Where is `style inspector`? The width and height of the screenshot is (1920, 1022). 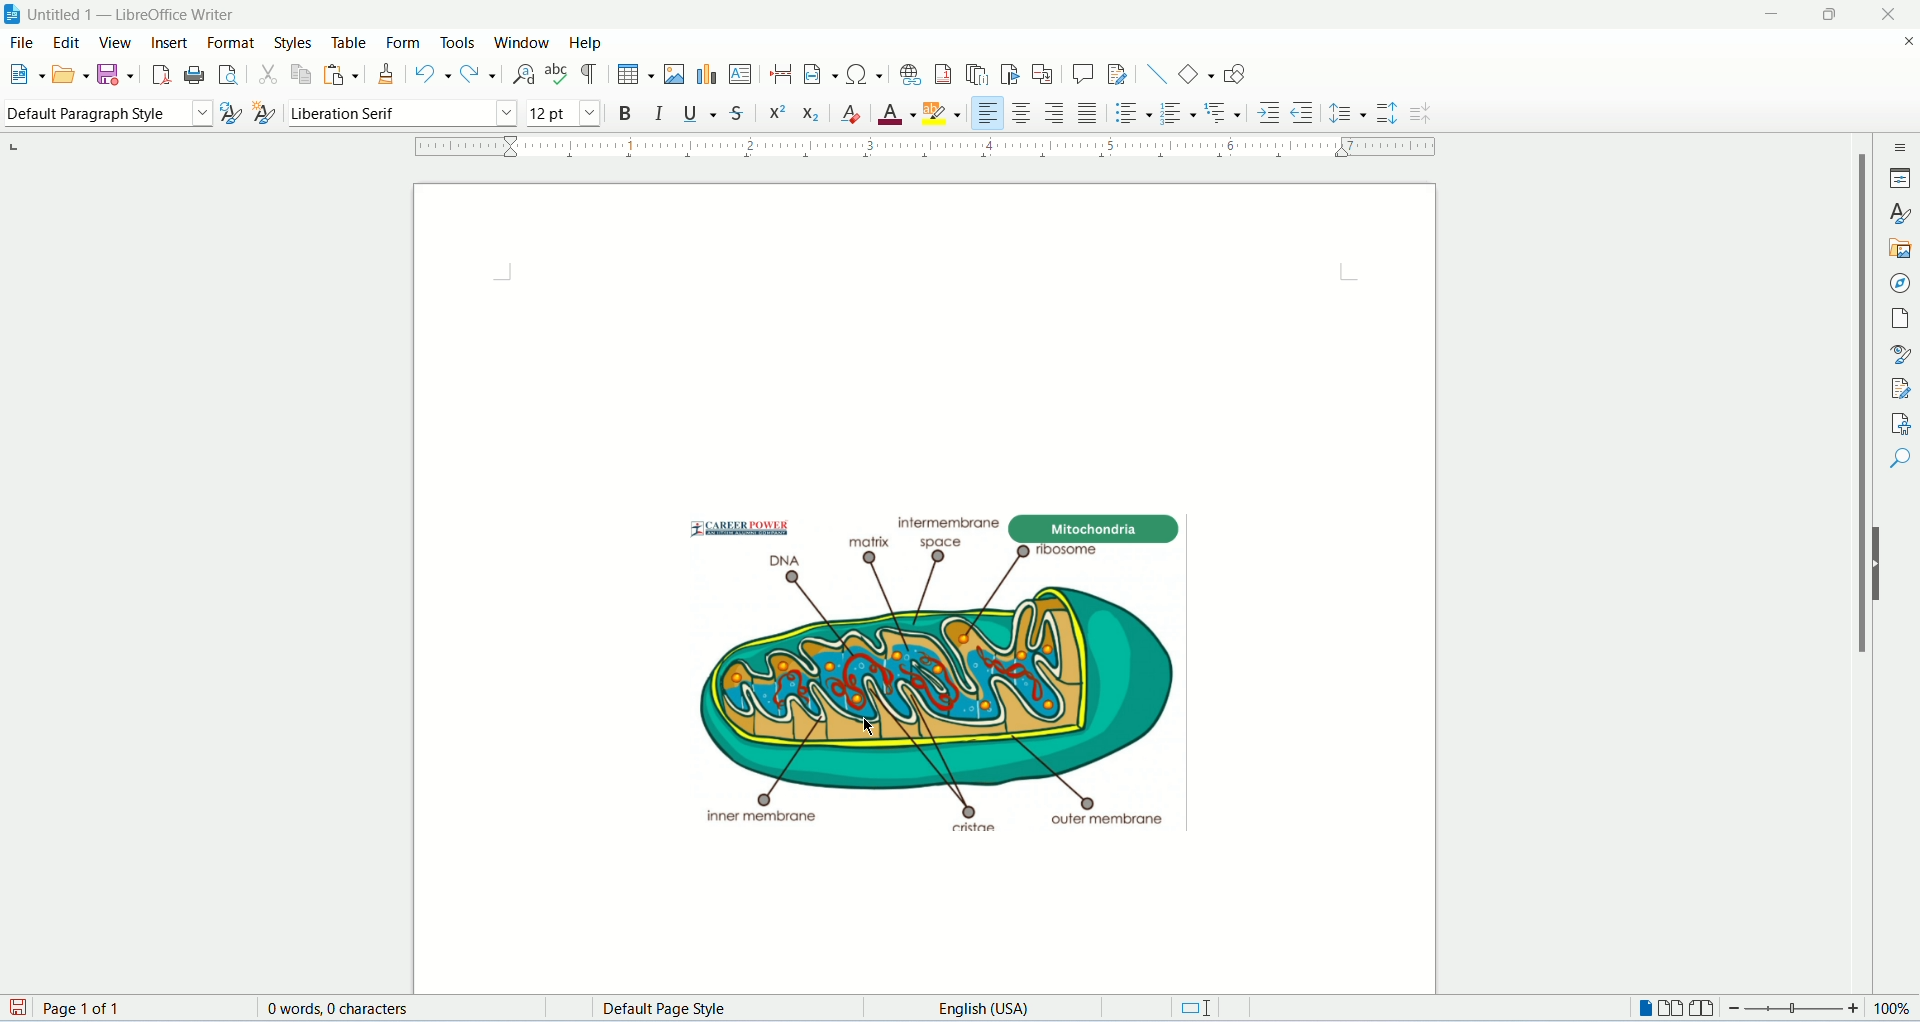
style inspector is located at coordinates (1902, 353).